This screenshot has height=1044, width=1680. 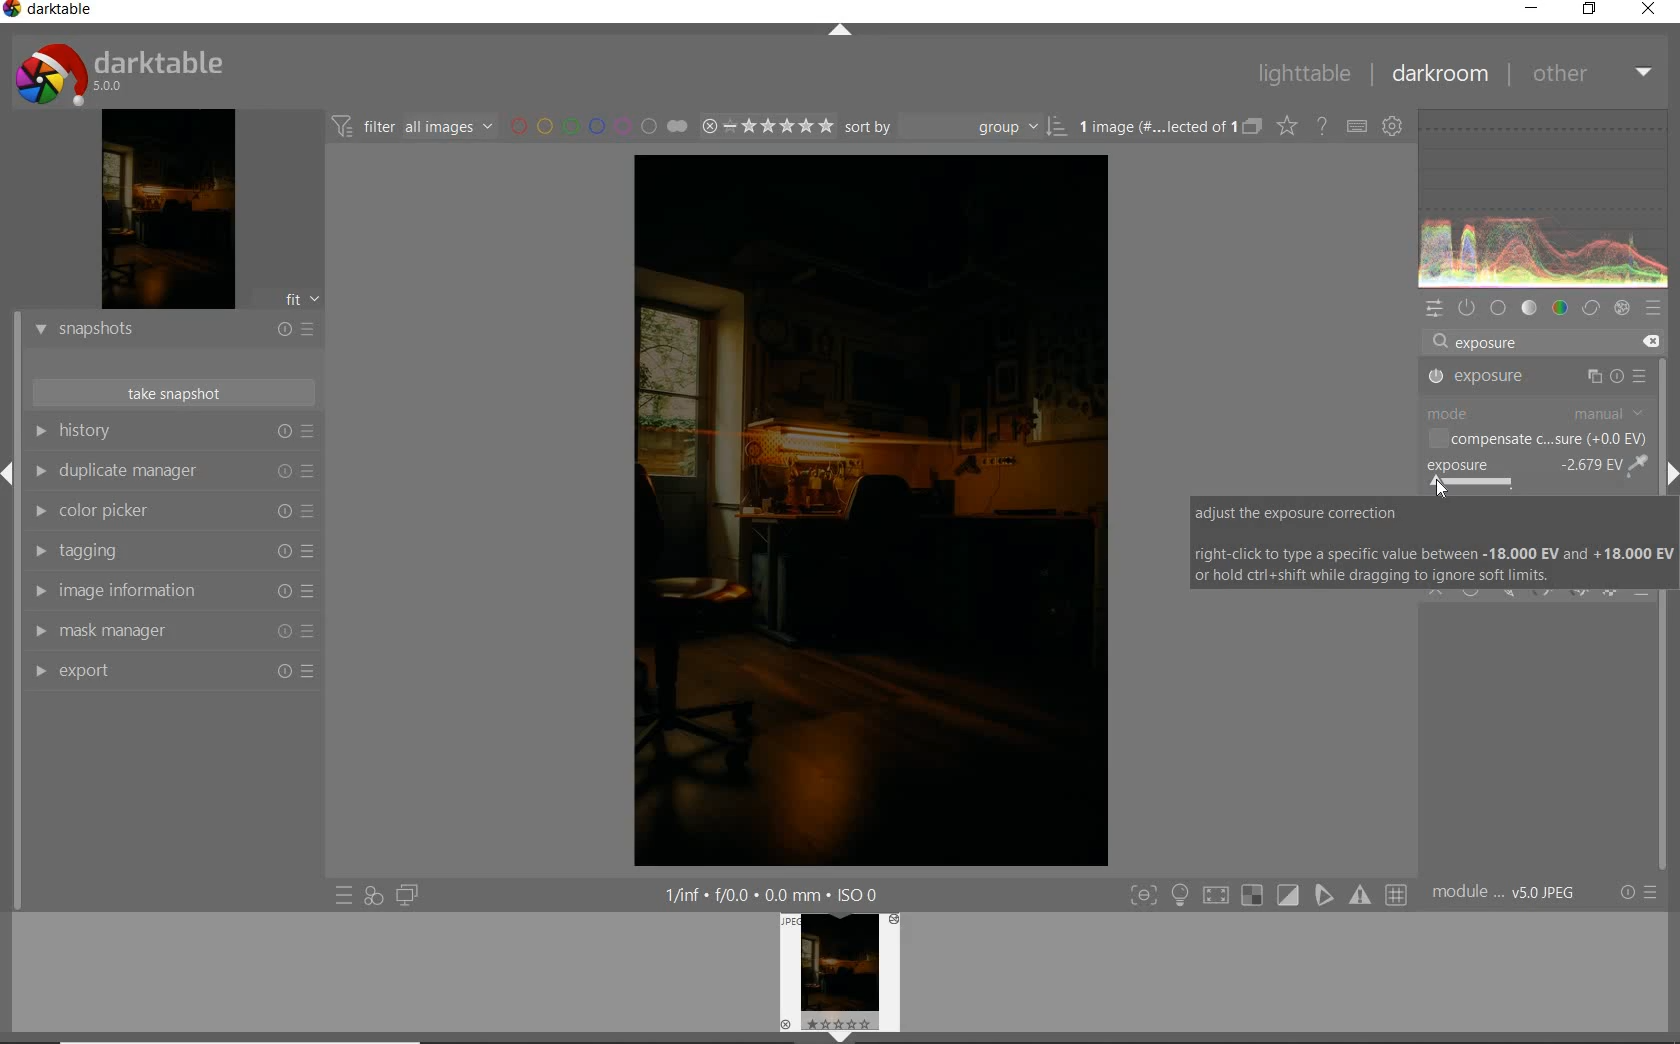 I want to click on snapshots, so click(x=171, y=330).